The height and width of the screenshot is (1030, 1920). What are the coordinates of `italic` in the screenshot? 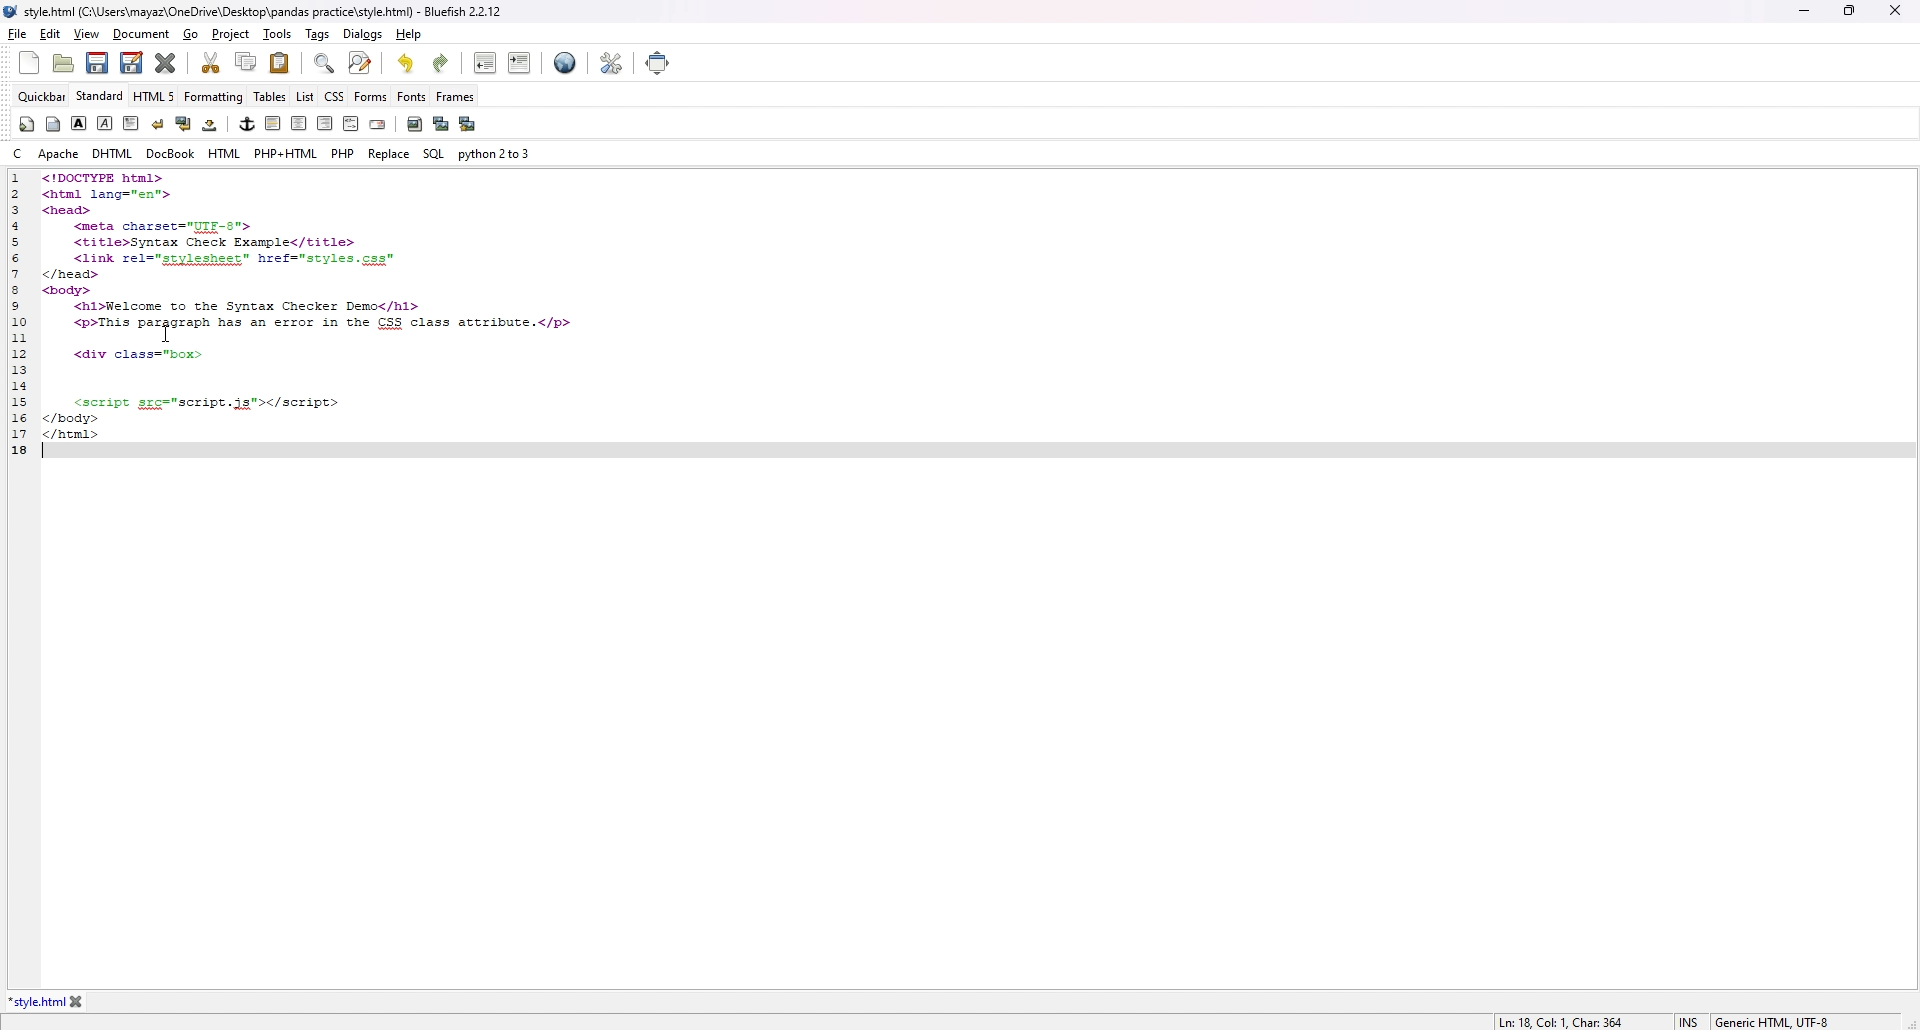 It's located at (106, 124).